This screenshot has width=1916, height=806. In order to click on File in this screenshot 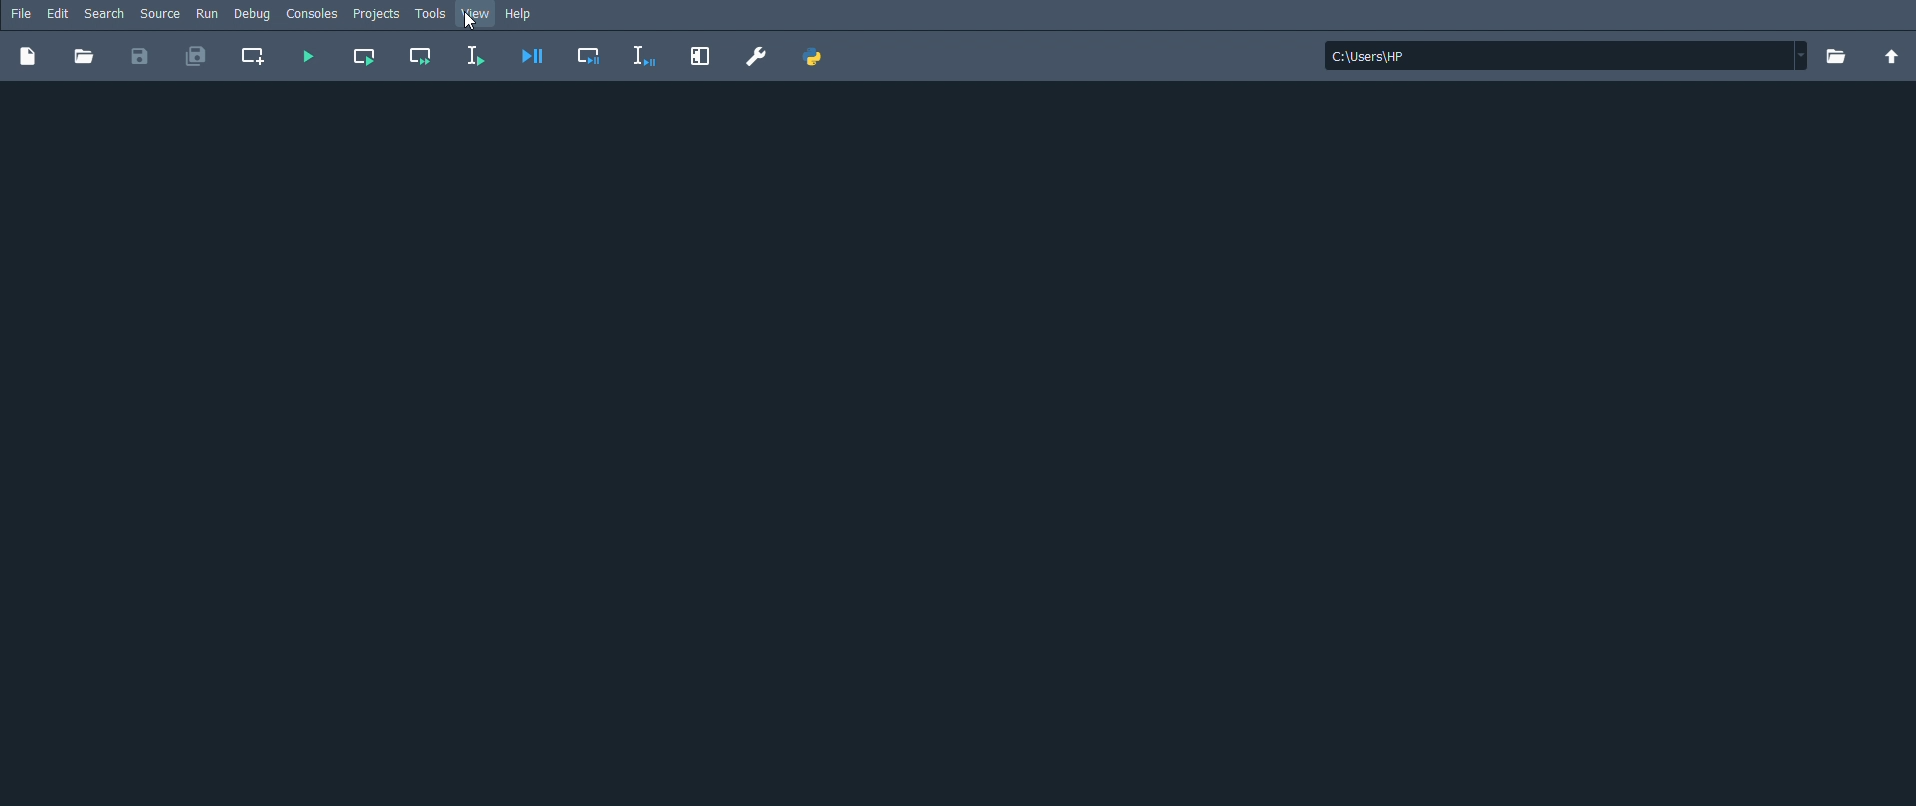, I will do `click(22, 14)`.